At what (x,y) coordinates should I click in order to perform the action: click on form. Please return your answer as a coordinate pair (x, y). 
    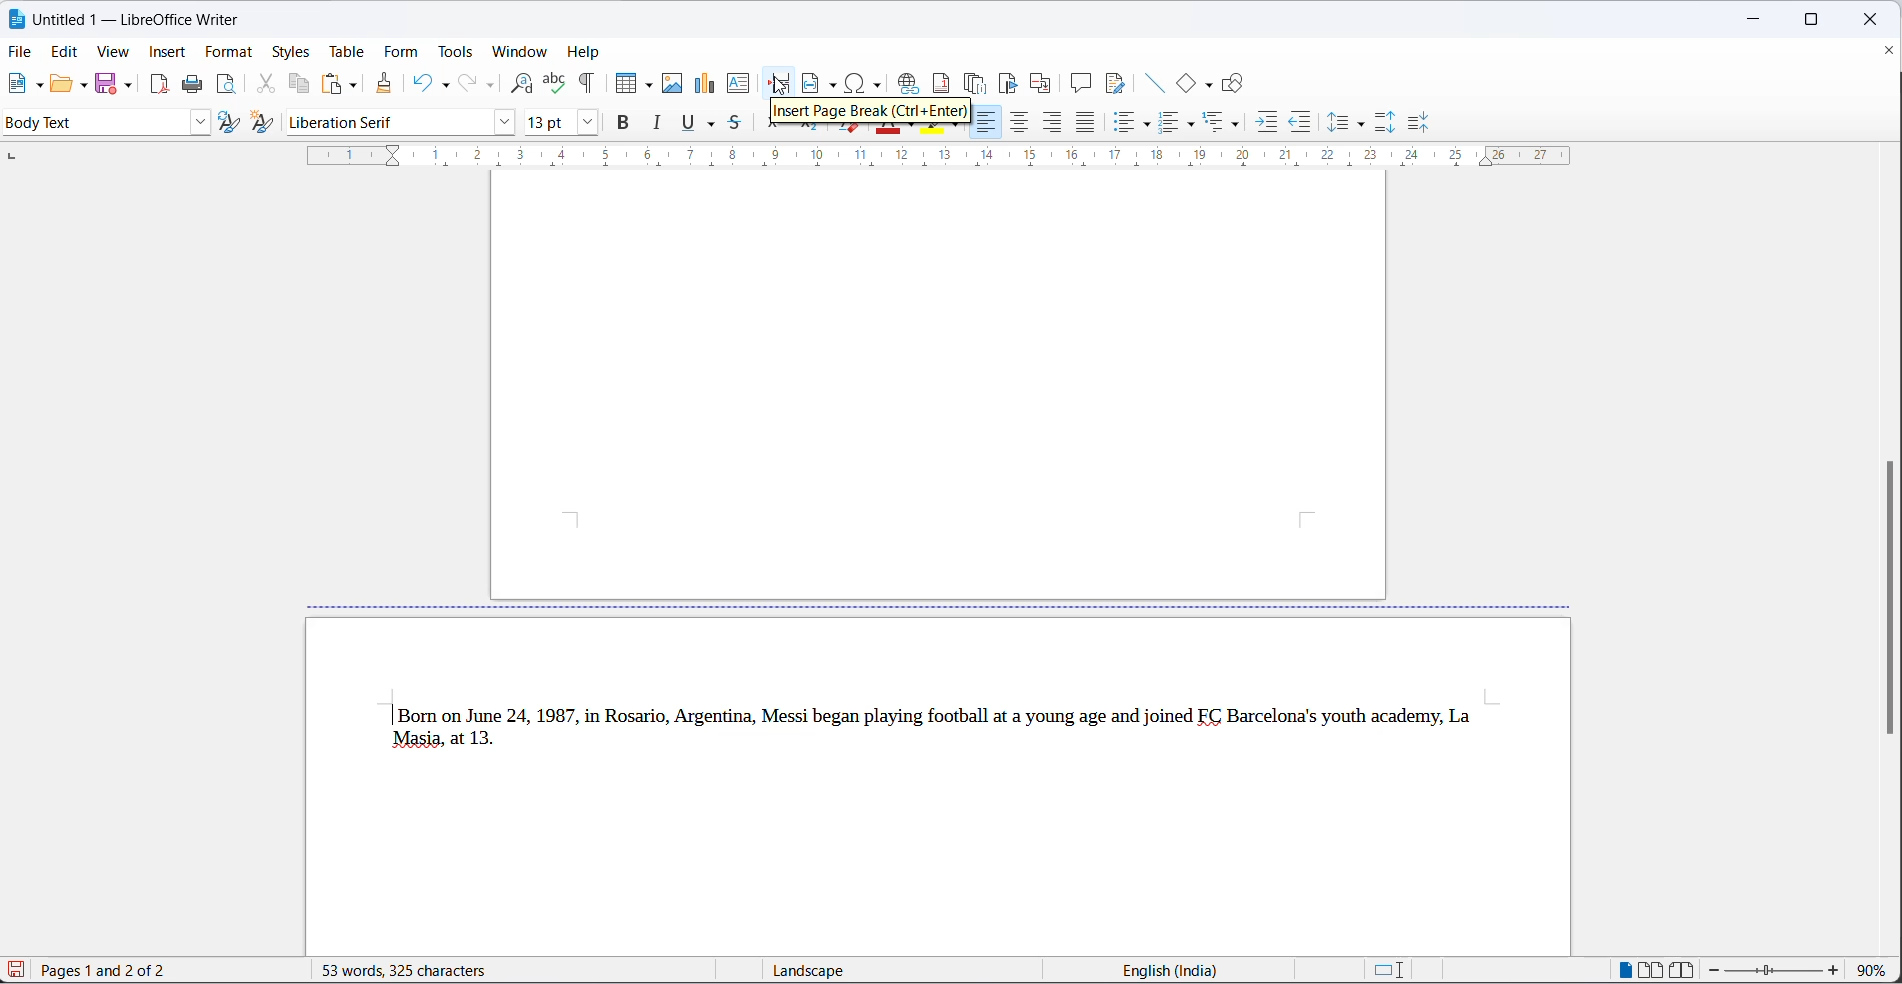
    Looking at the image, I should click on (404, 51).